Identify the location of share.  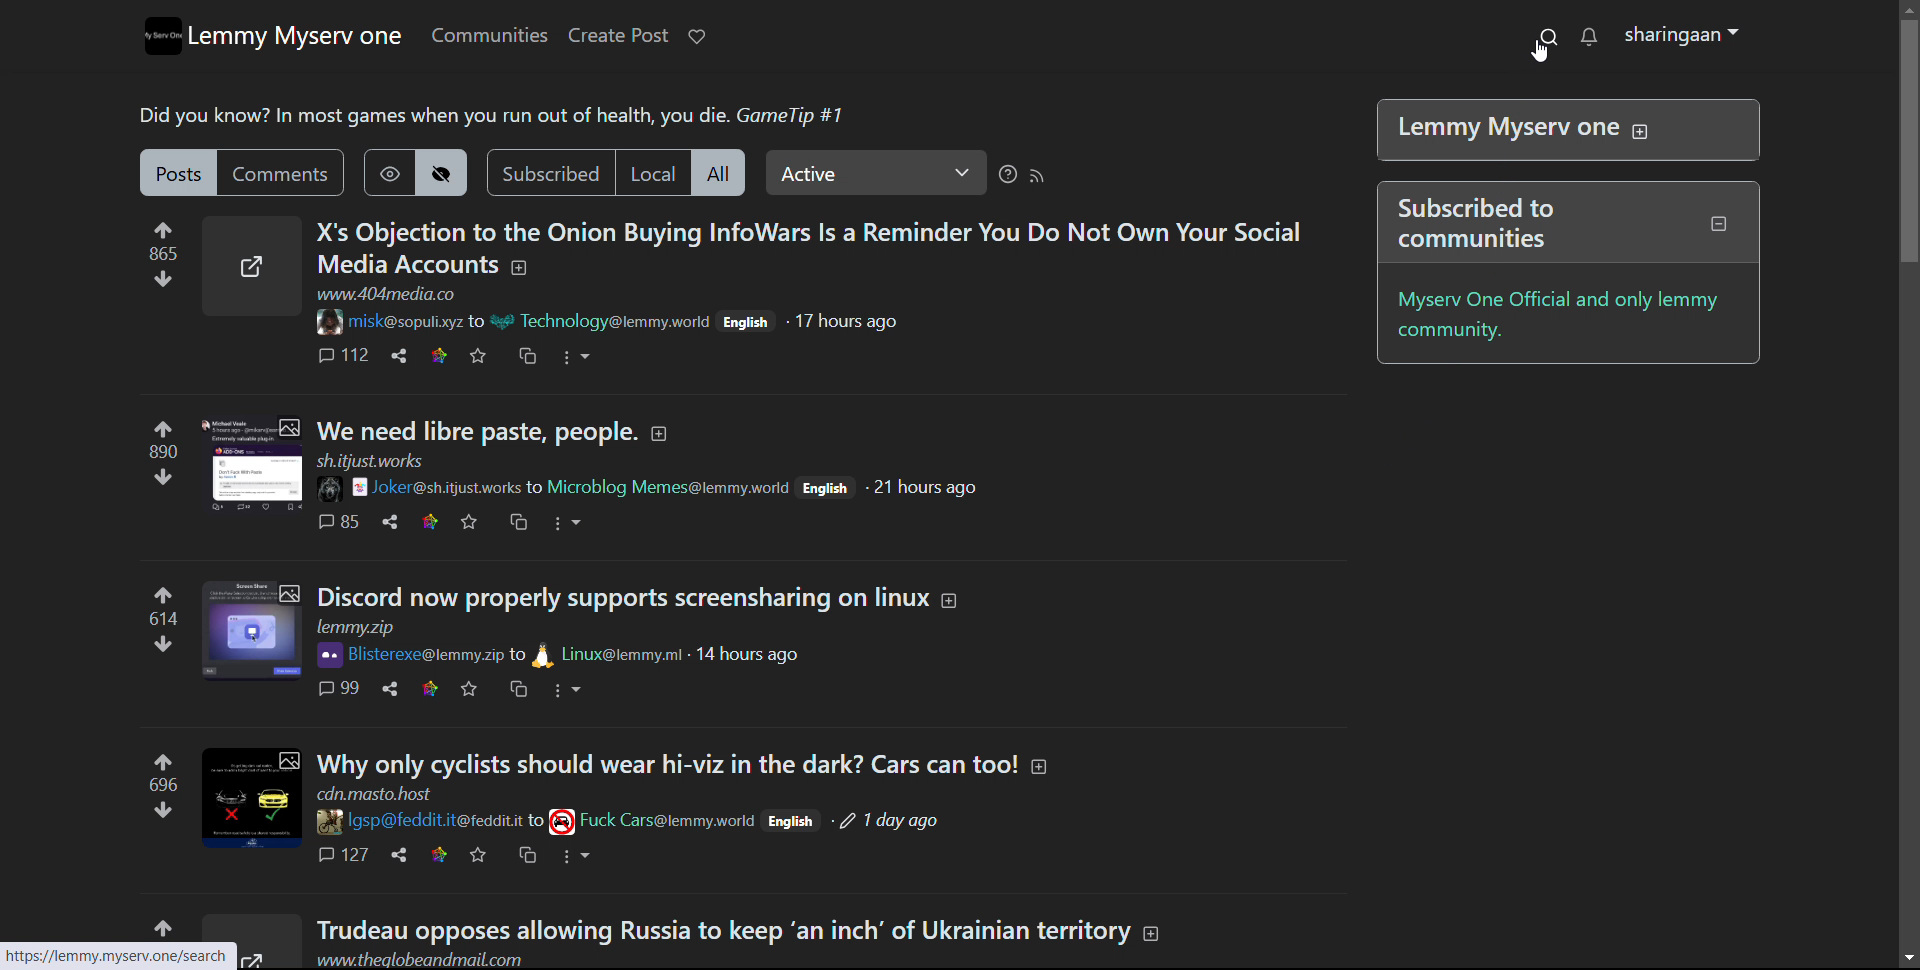
(392, 522).